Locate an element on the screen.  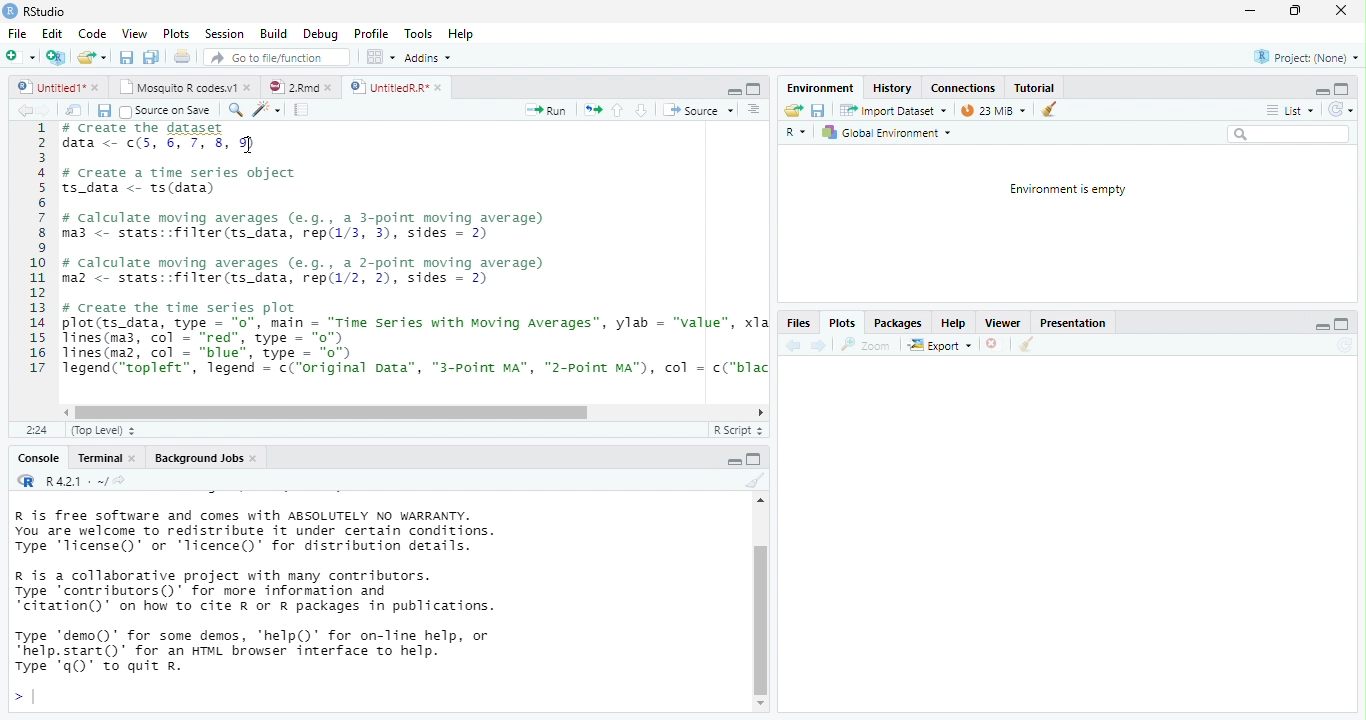
Plots is located at coordinates (840, 325).